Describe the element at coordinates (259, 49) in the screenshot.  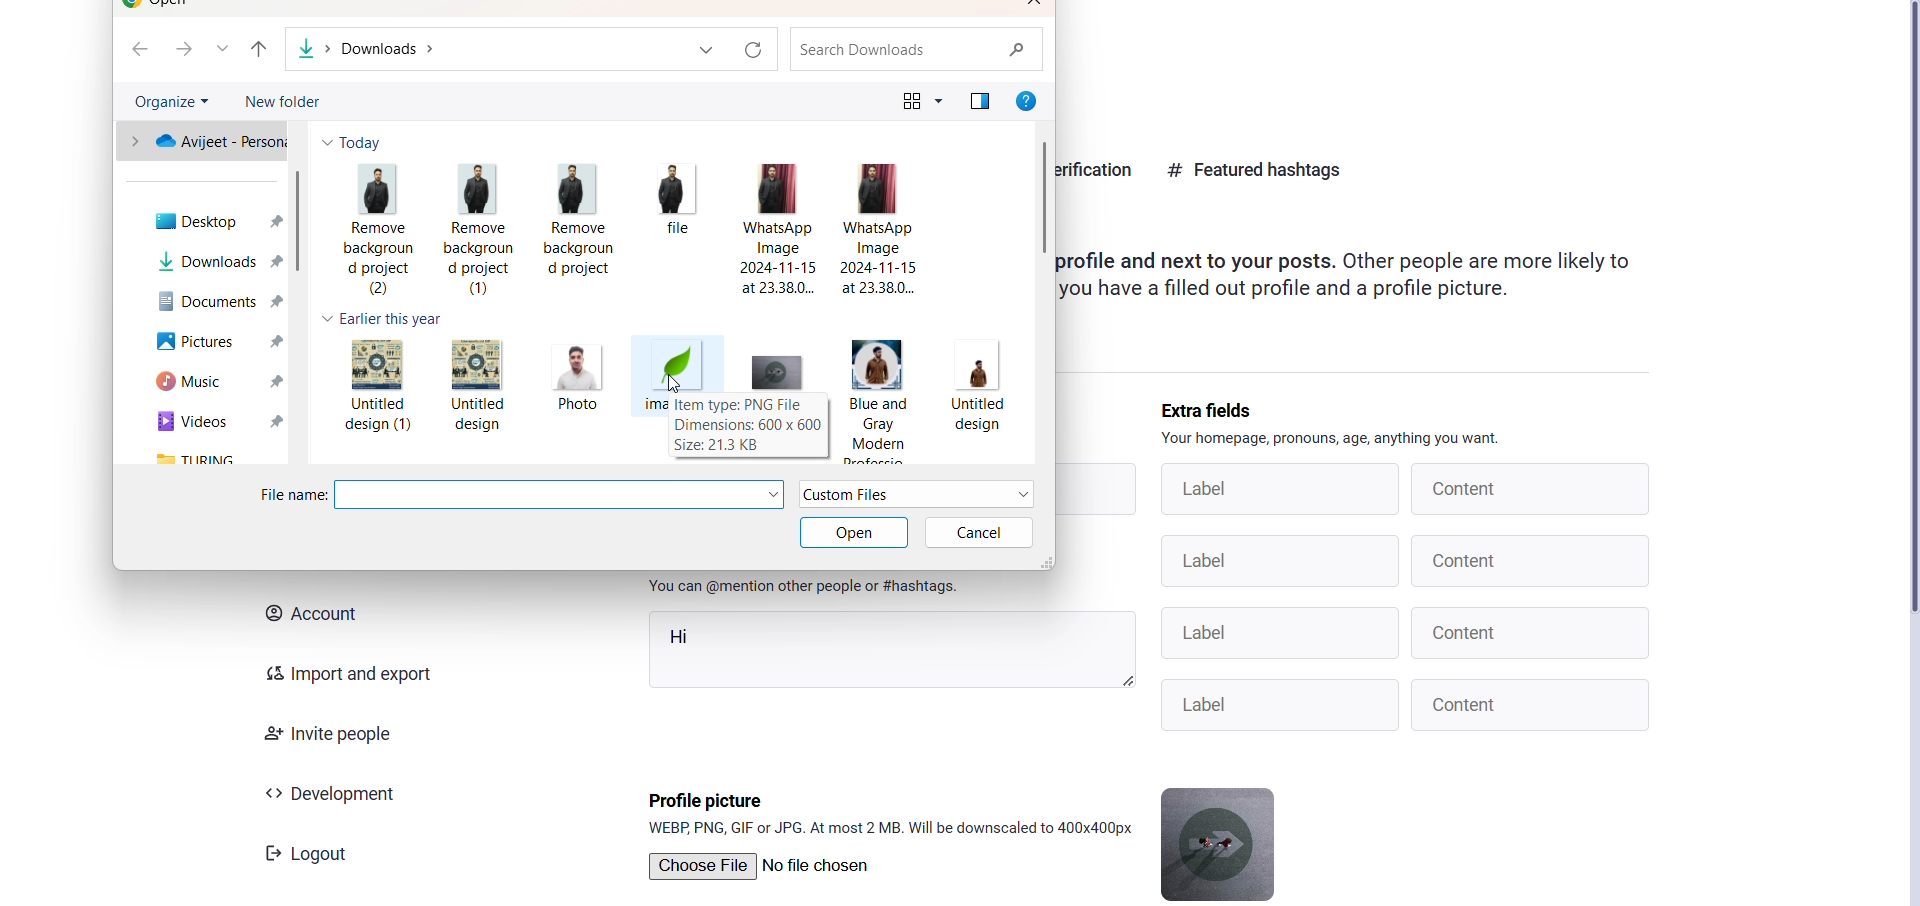
I see `previous` at that location.